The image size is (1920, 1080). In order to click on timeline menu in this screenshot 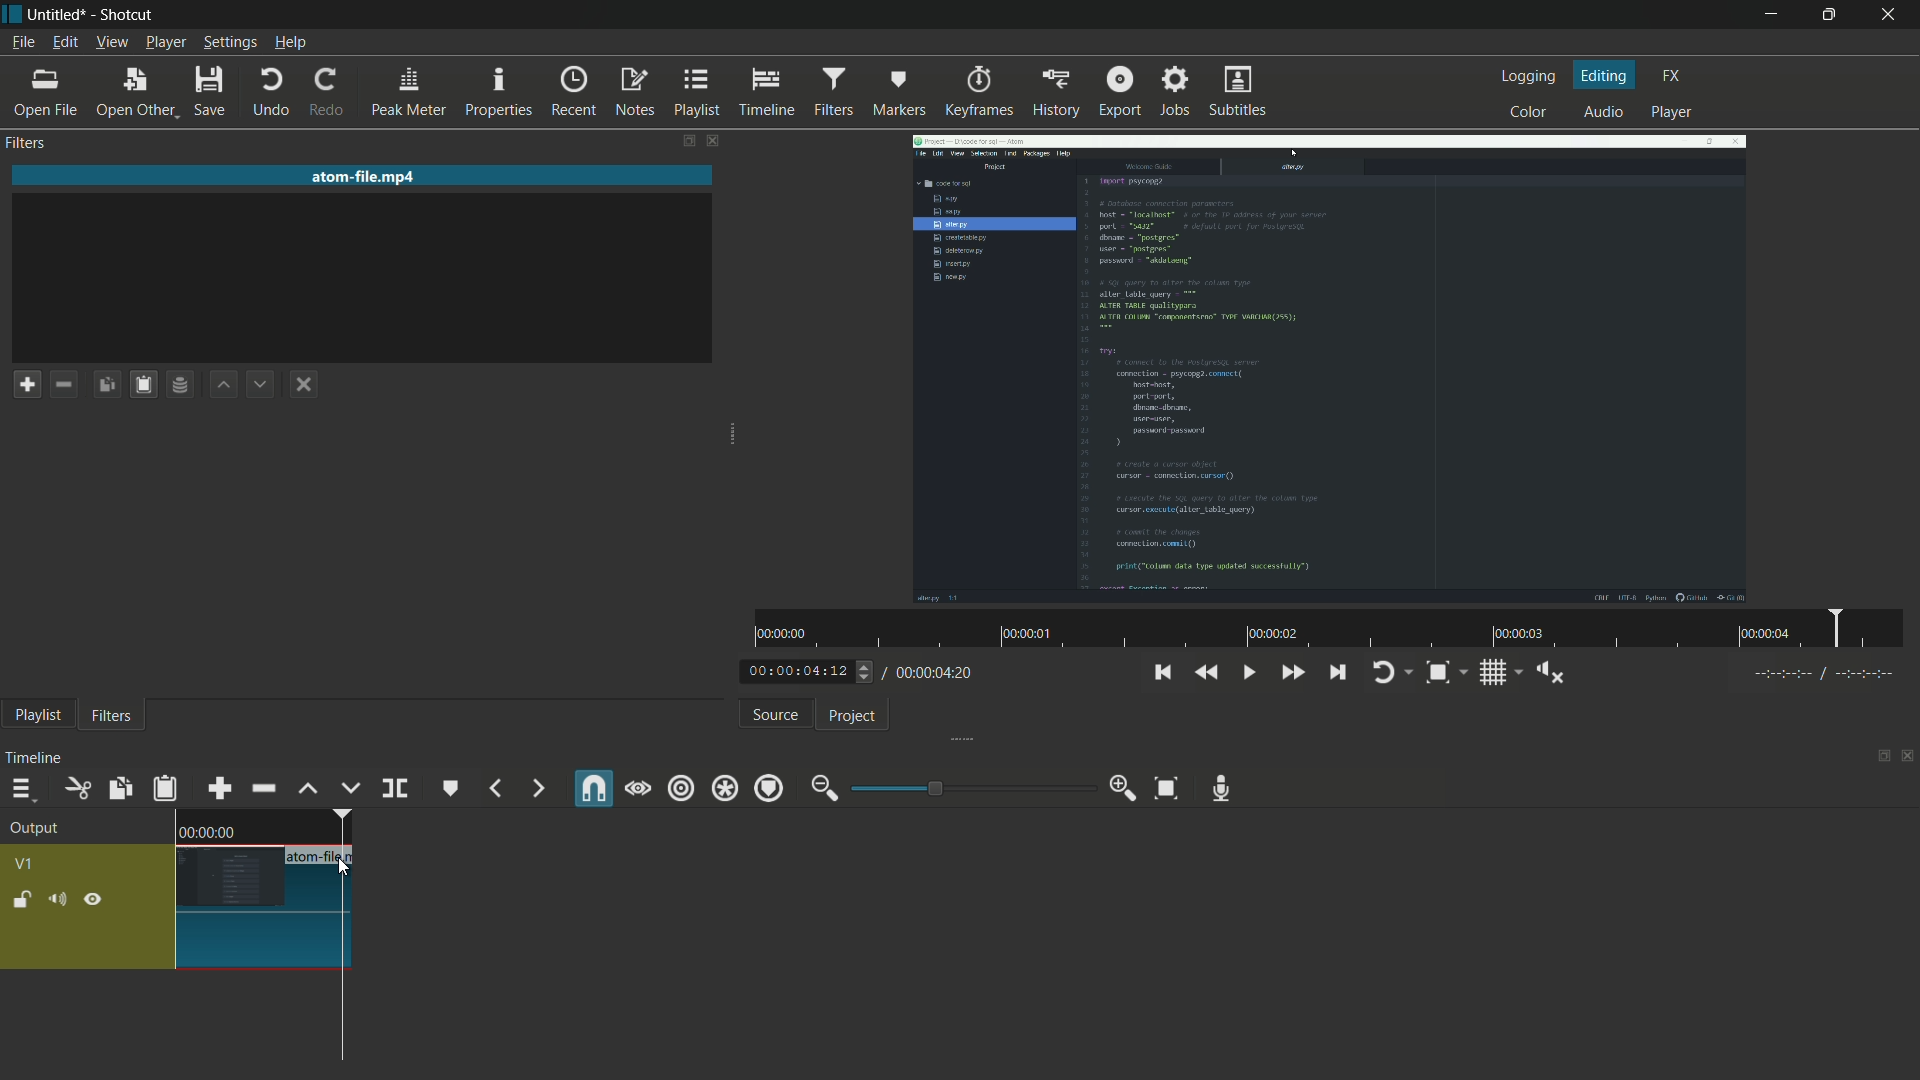, I will do `click(20, 791)`.